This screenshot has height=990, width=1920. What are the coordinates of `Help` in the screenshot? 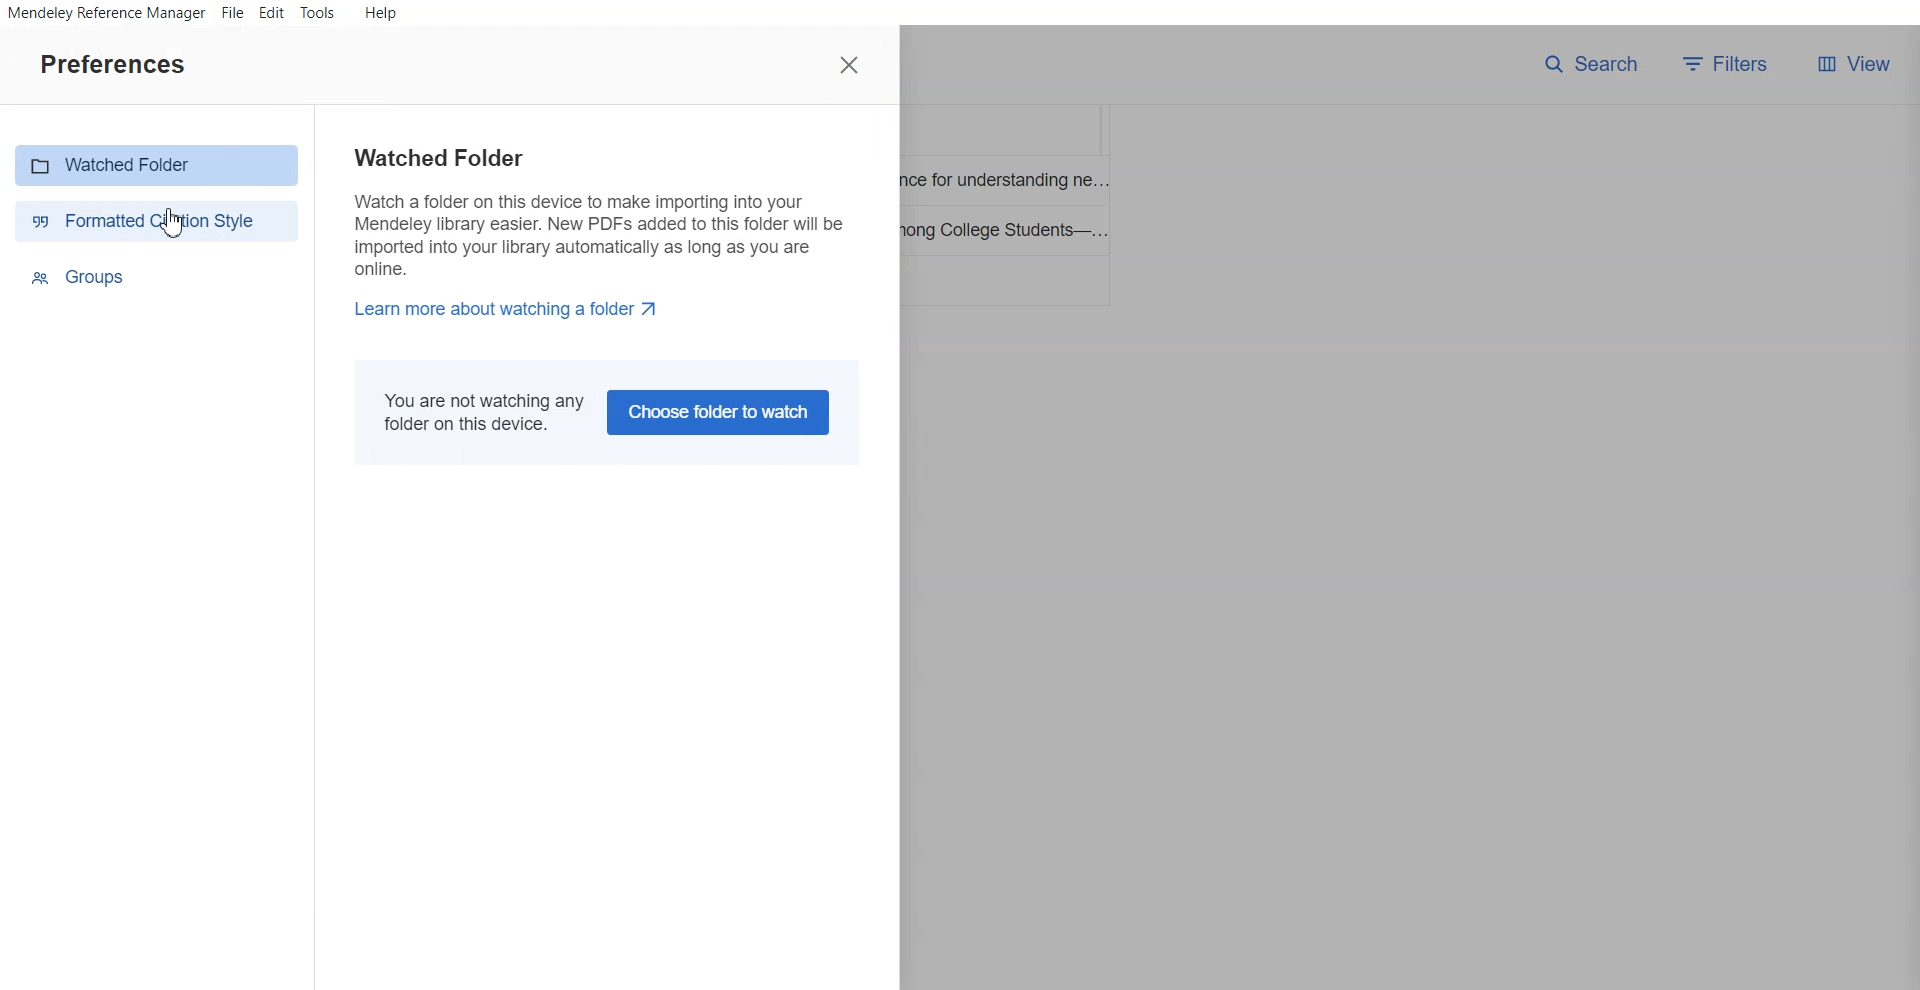 It's located at (379, 12).